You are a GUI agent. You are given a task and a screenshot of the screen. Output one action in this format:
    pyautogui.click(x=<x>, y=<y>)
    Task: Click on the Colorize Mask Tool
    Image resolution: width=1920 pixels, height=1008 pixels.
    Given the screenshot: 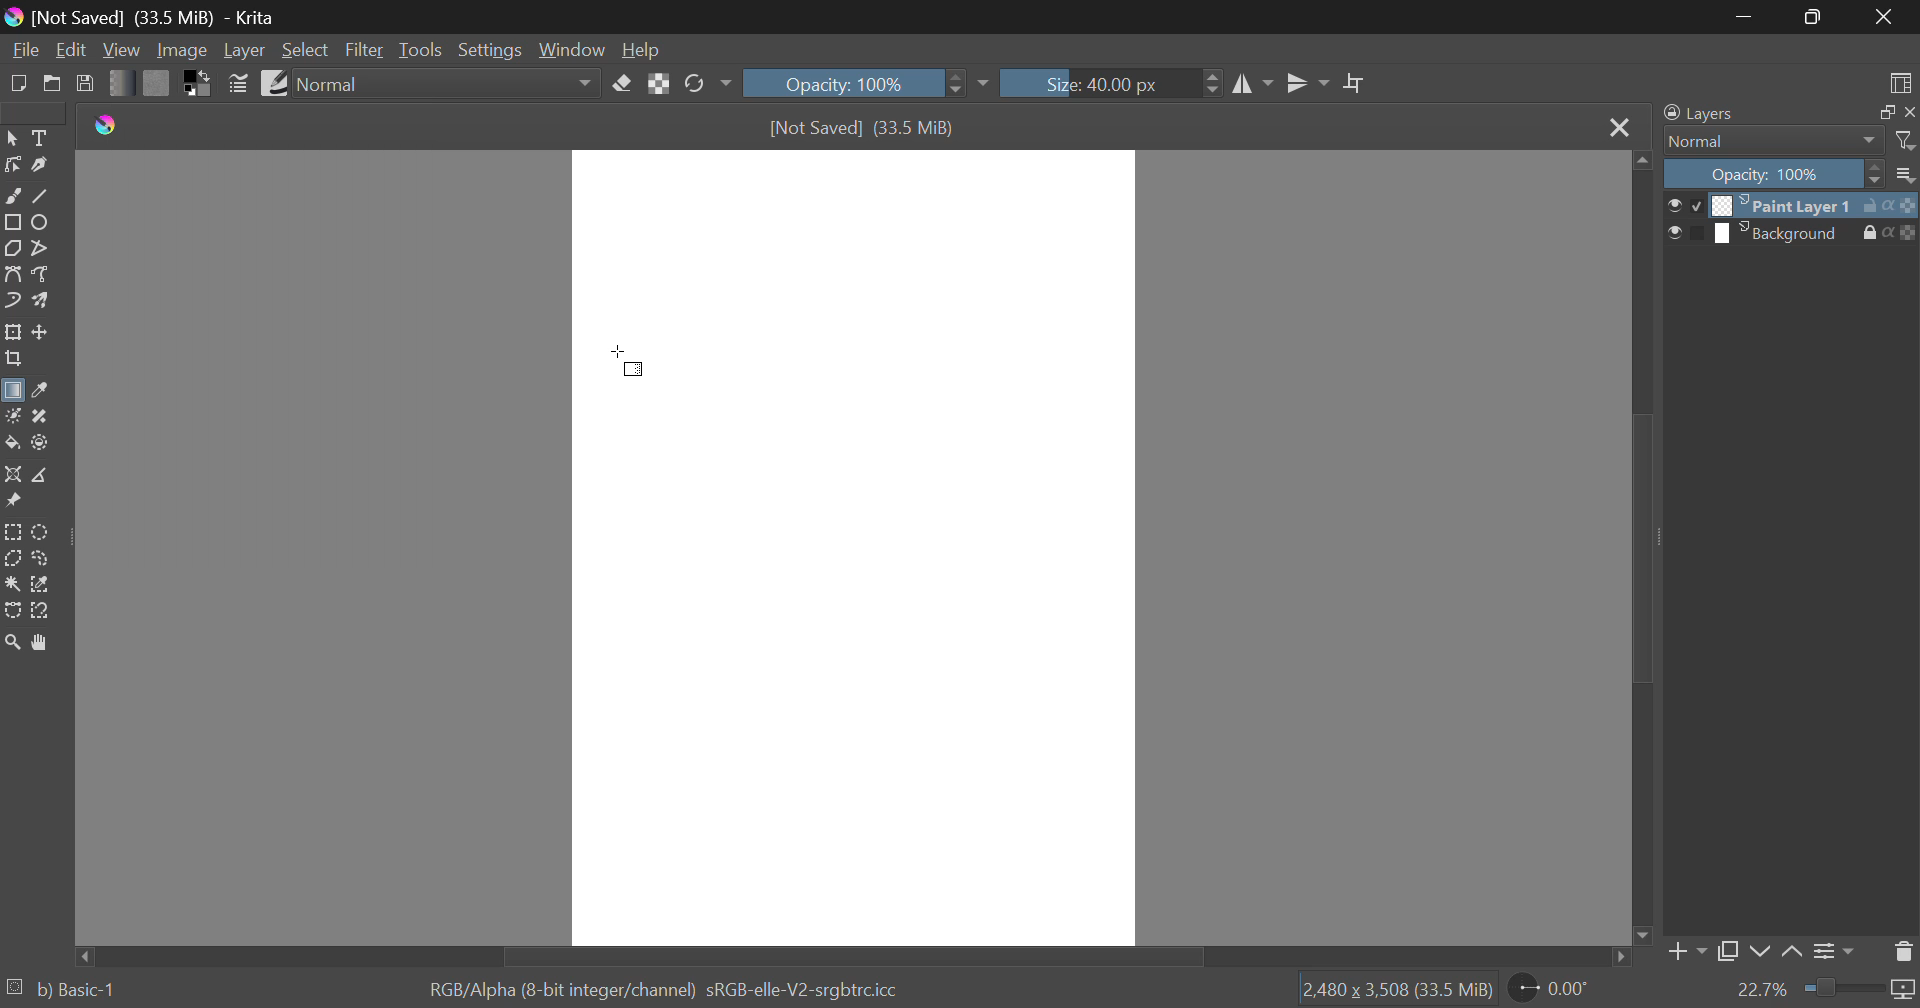 What is the action you would take?
    pyautogui.click(x=12, y=416)
    